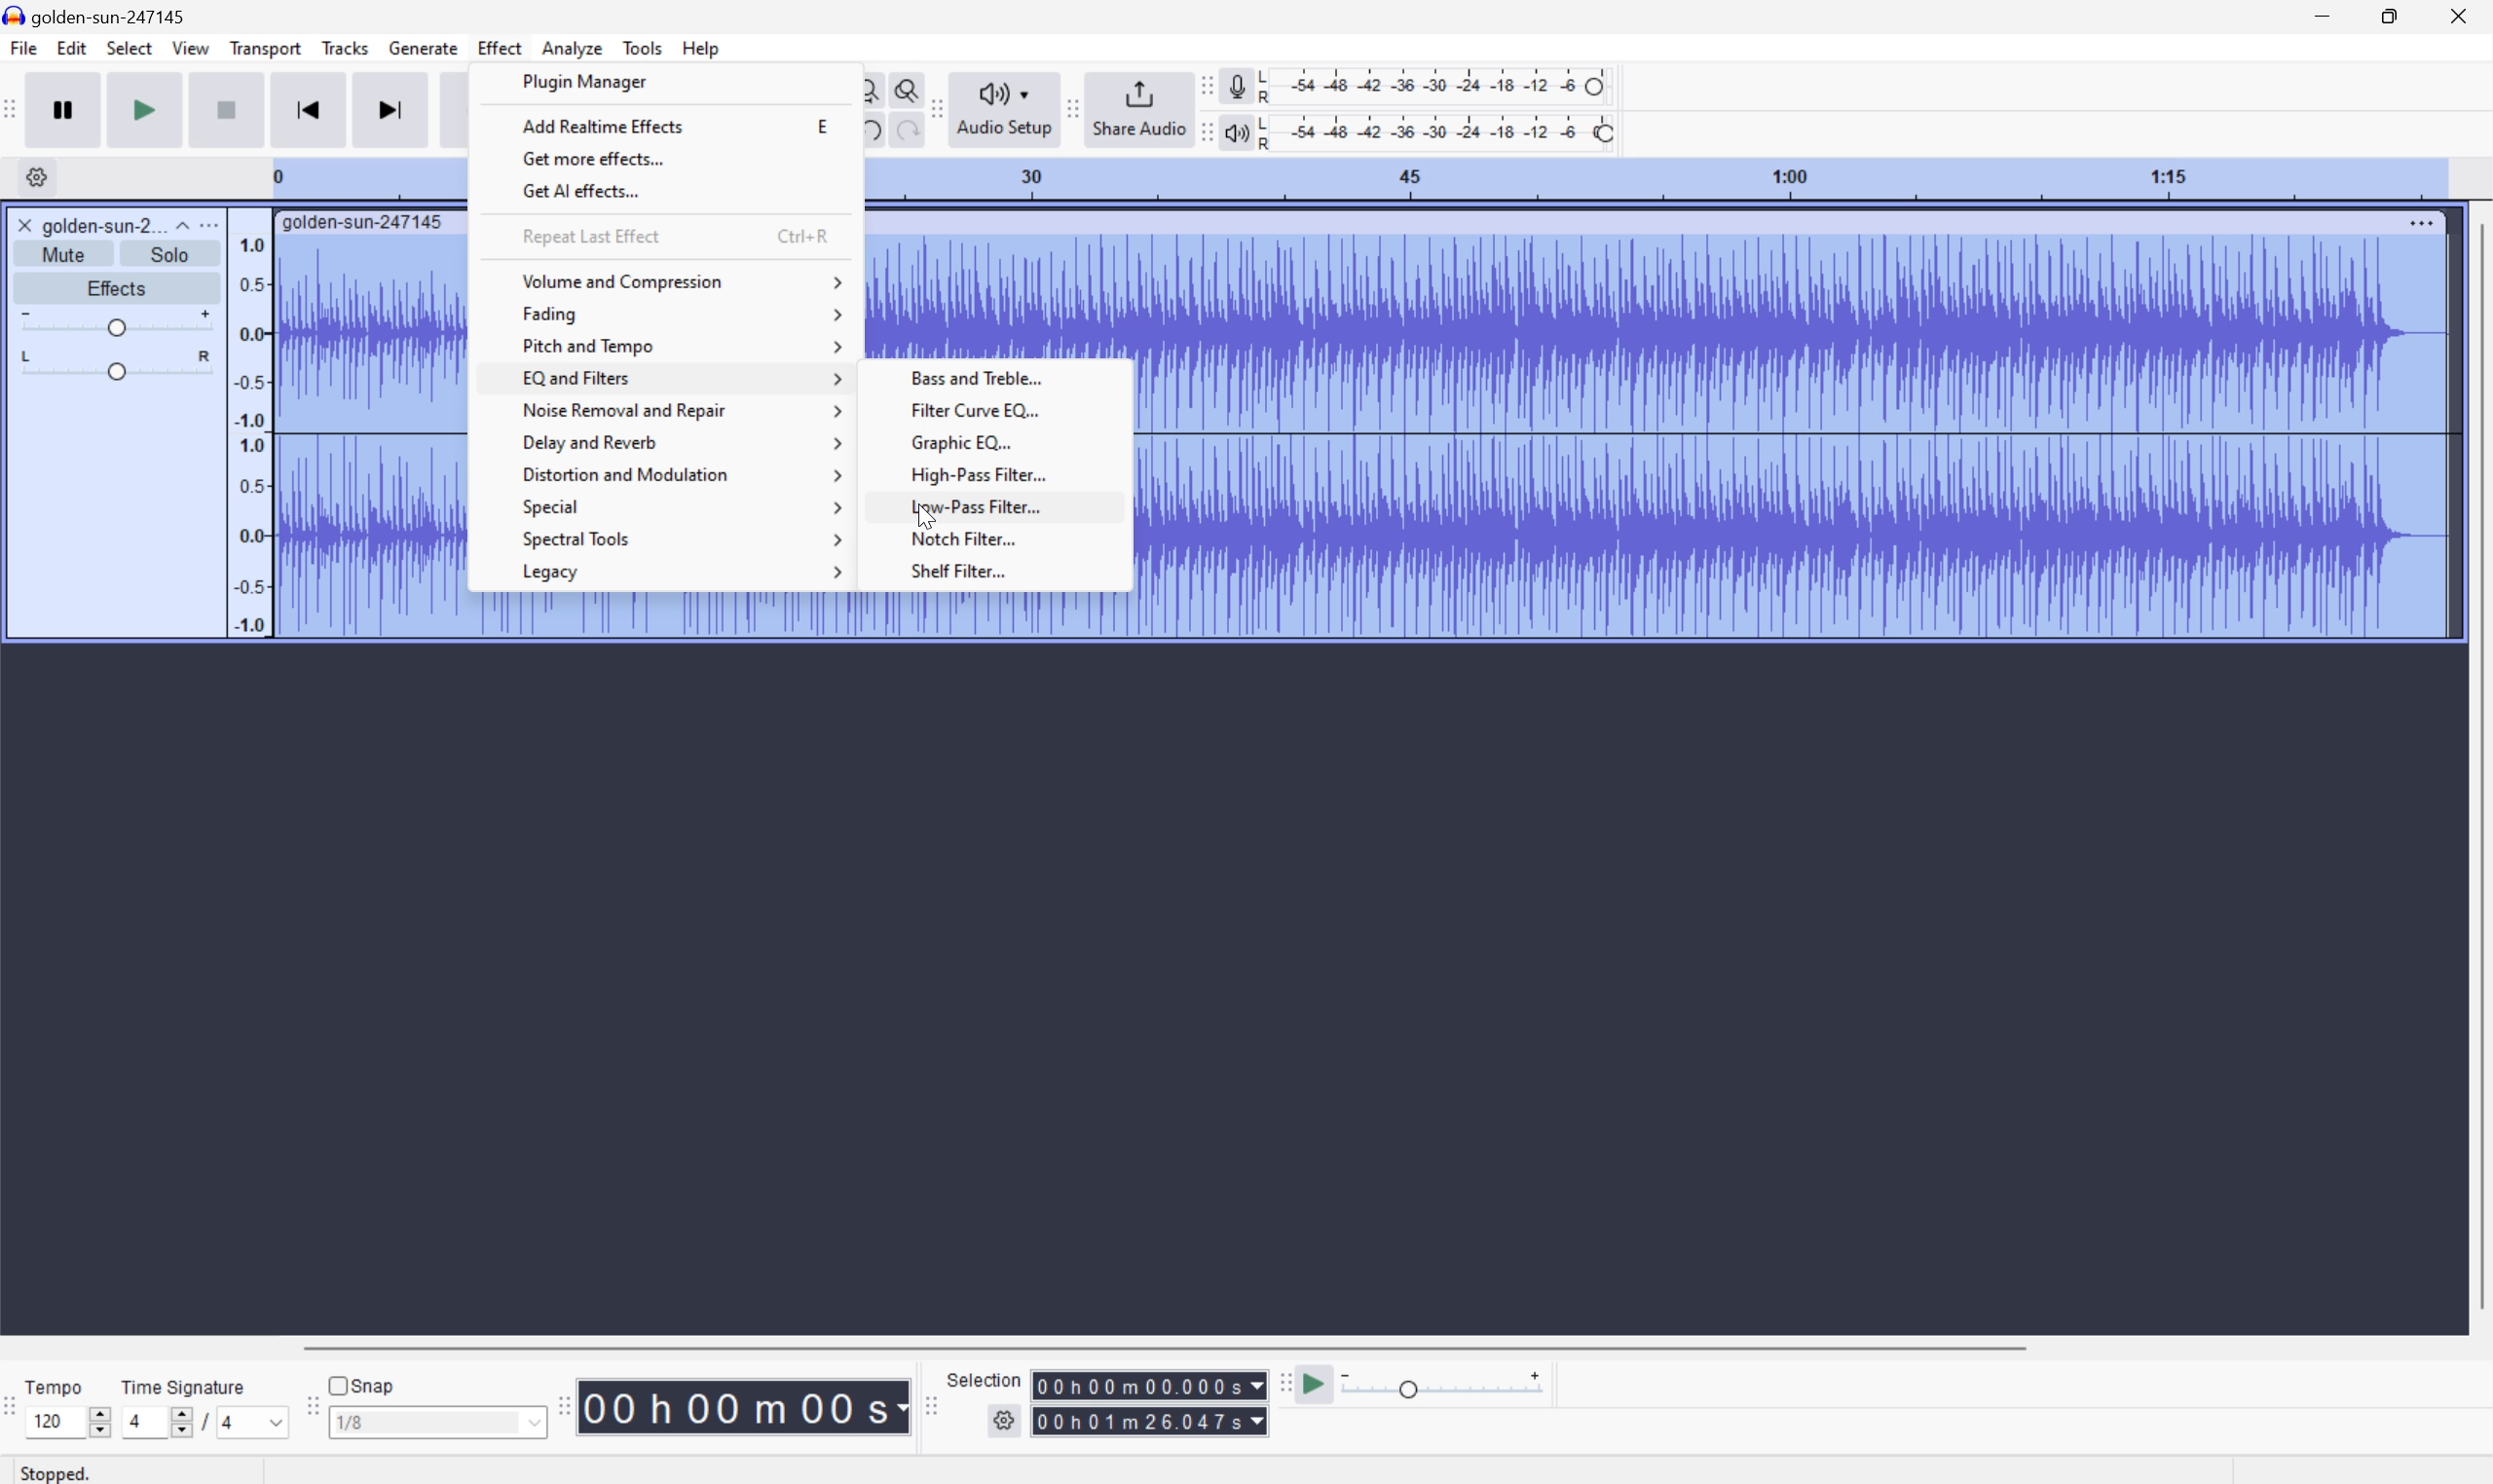 The image size is (2493, 1484). What do you see at coordinates (591, 81) in the screenshot?
I see `Plugin Manager` at bounding box center [591, 81].